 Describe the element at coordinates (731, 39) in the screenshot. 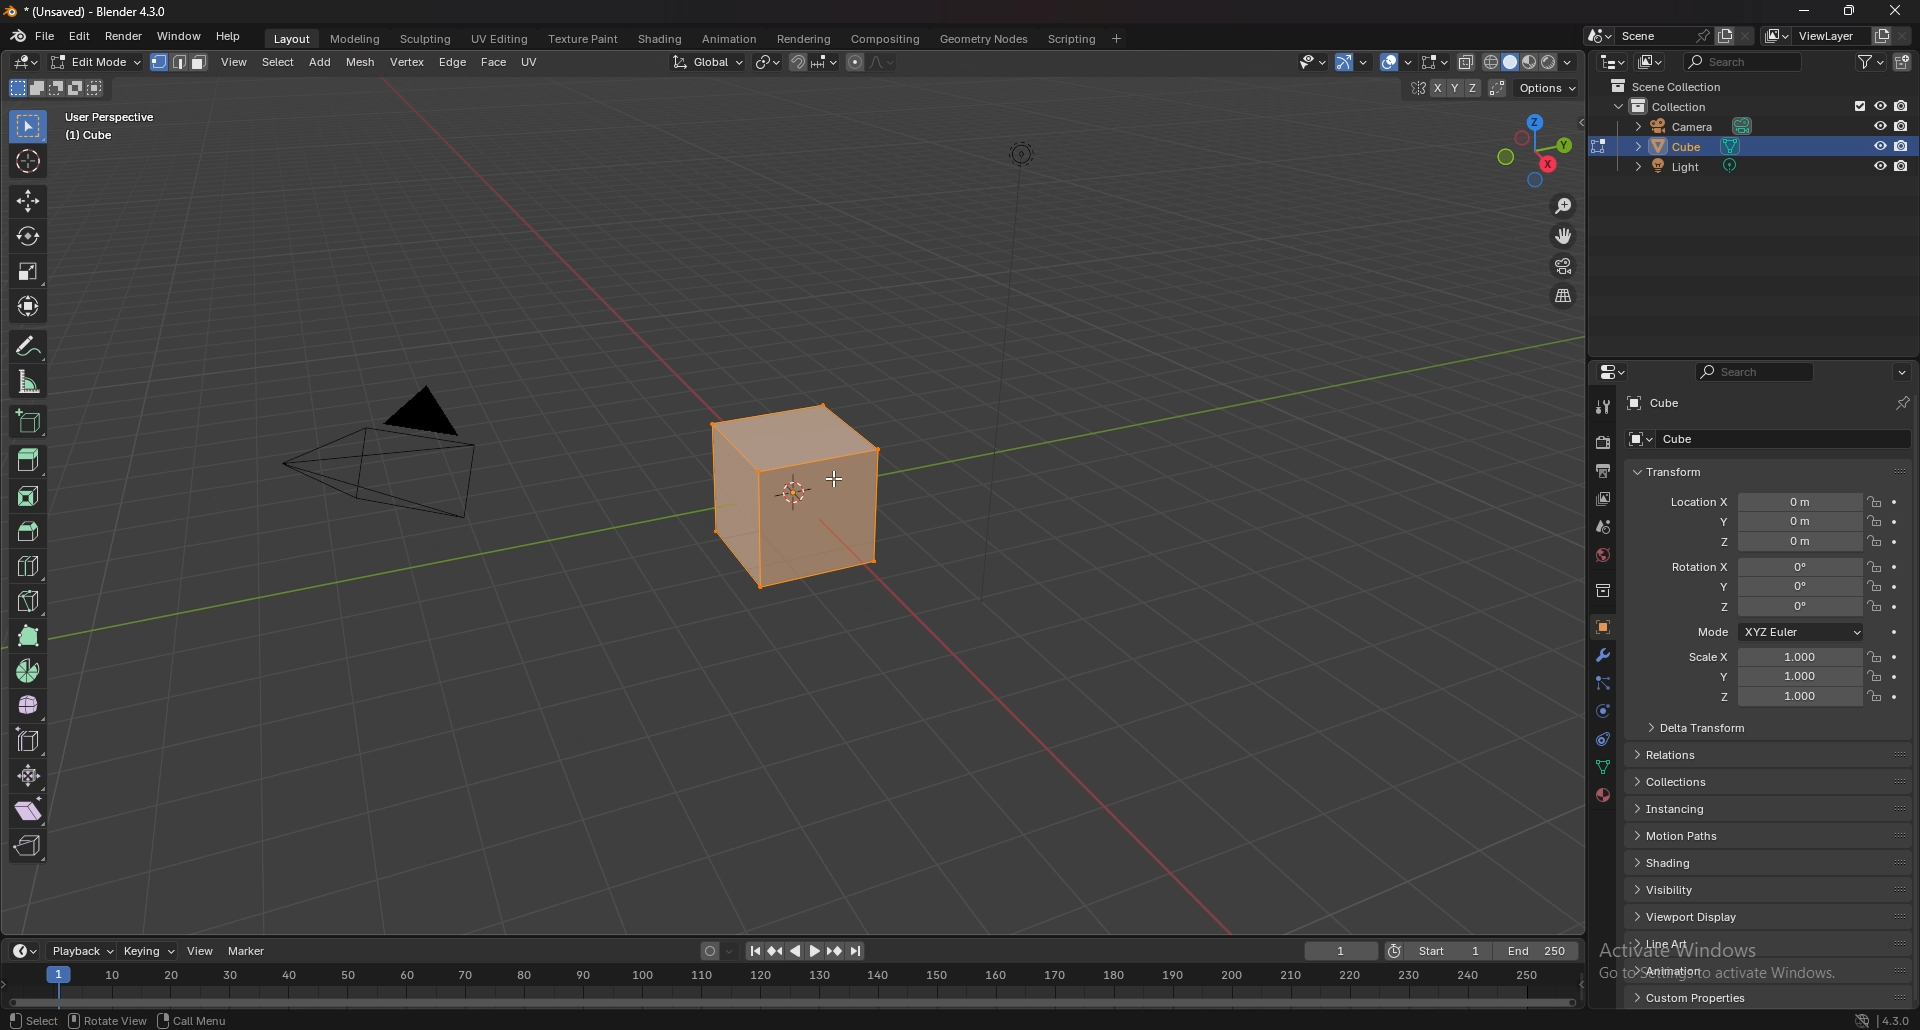

I see `animation` at that location.